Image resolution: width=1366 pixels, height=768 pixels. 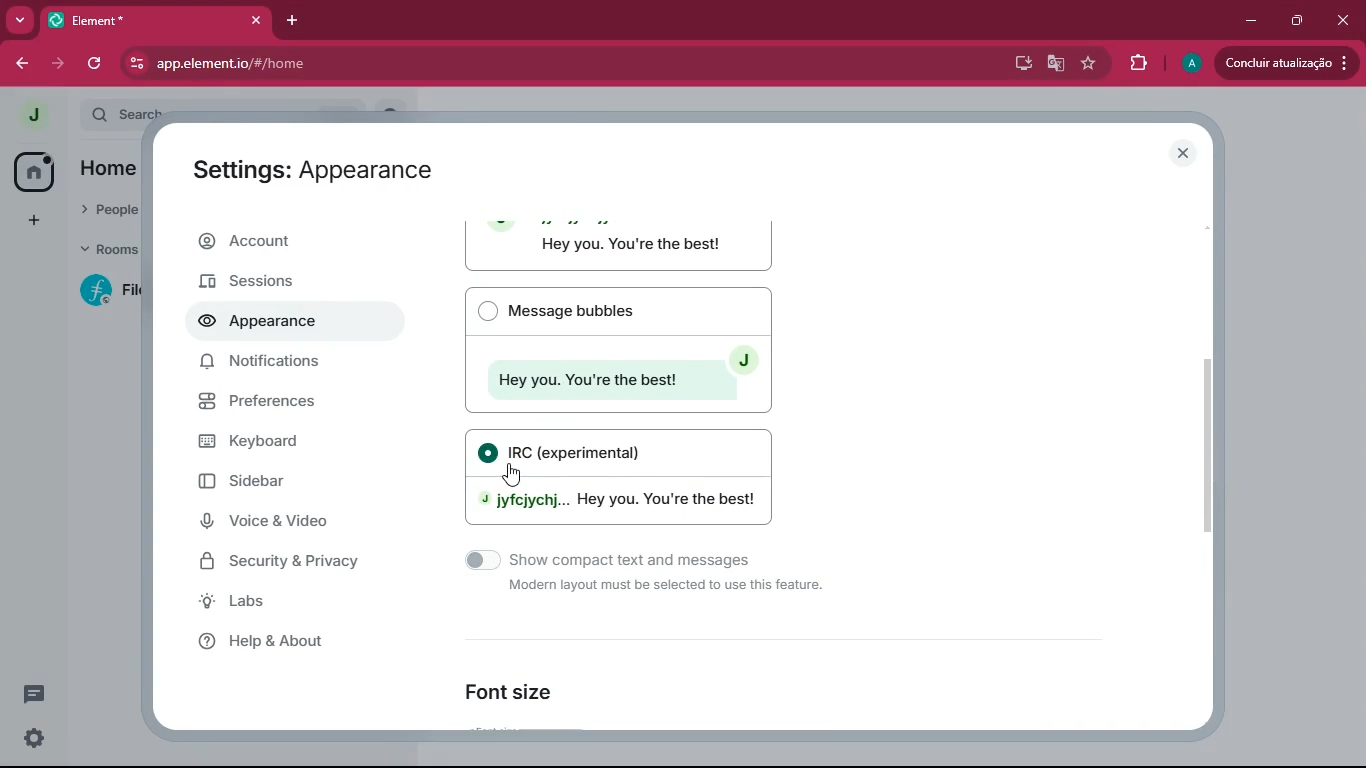 What do you see at coordinates (630, 577) in the screenshot?
I see `show compact` at bounding box center [630, 577].